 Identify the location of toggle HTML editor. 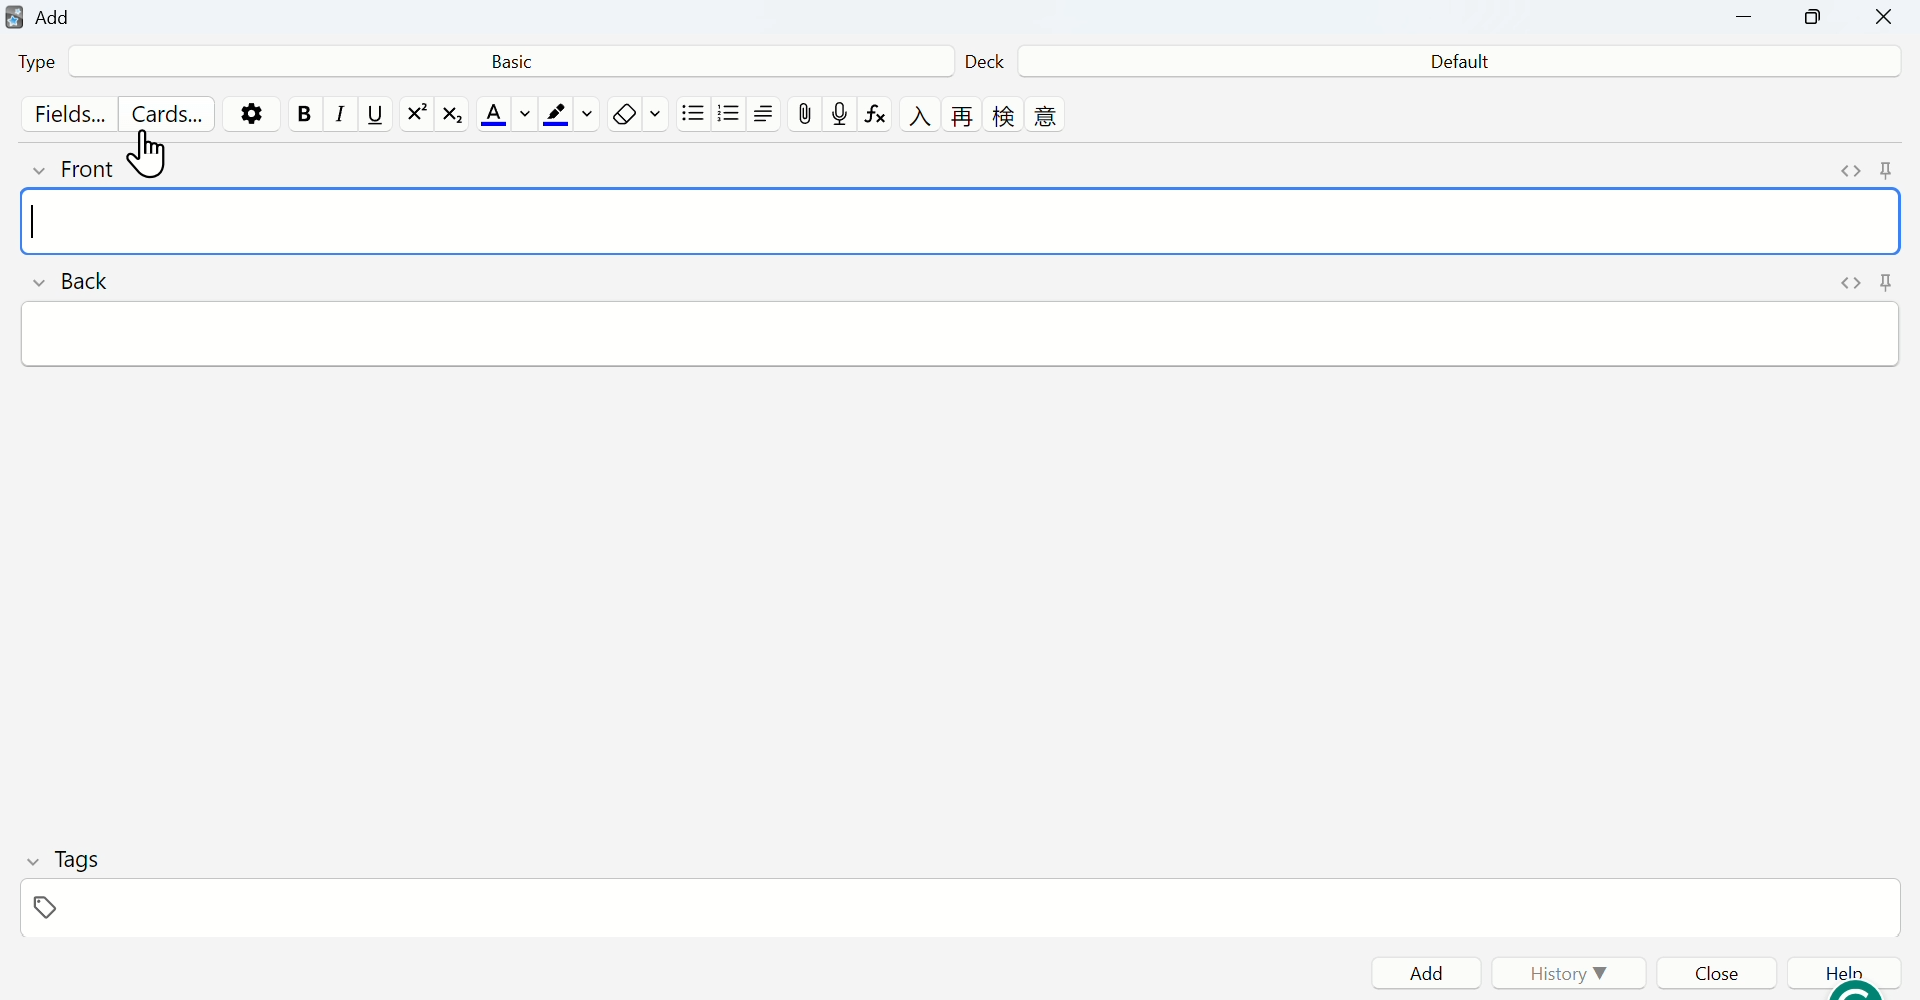
(1851, 170).